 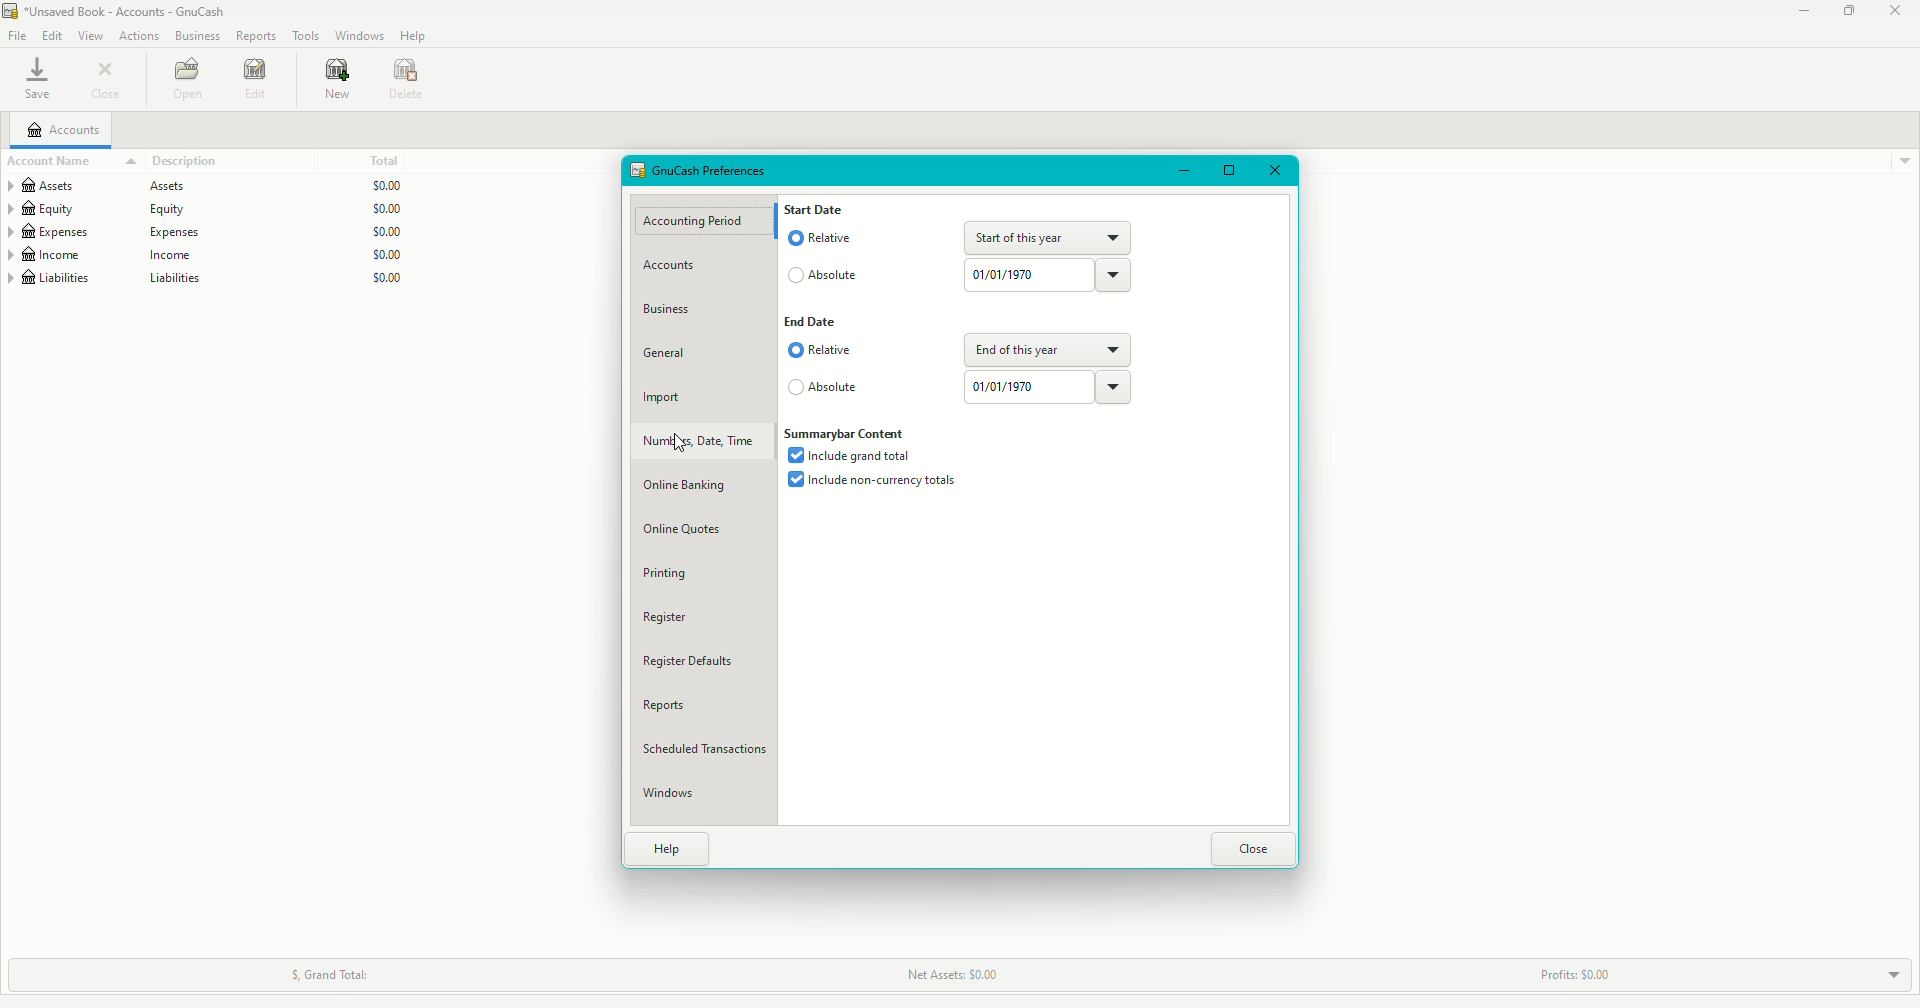 What do you see at coordinates (817, 210) in the screenshot?
I see `Start Date` at bounding box center [817, 210].